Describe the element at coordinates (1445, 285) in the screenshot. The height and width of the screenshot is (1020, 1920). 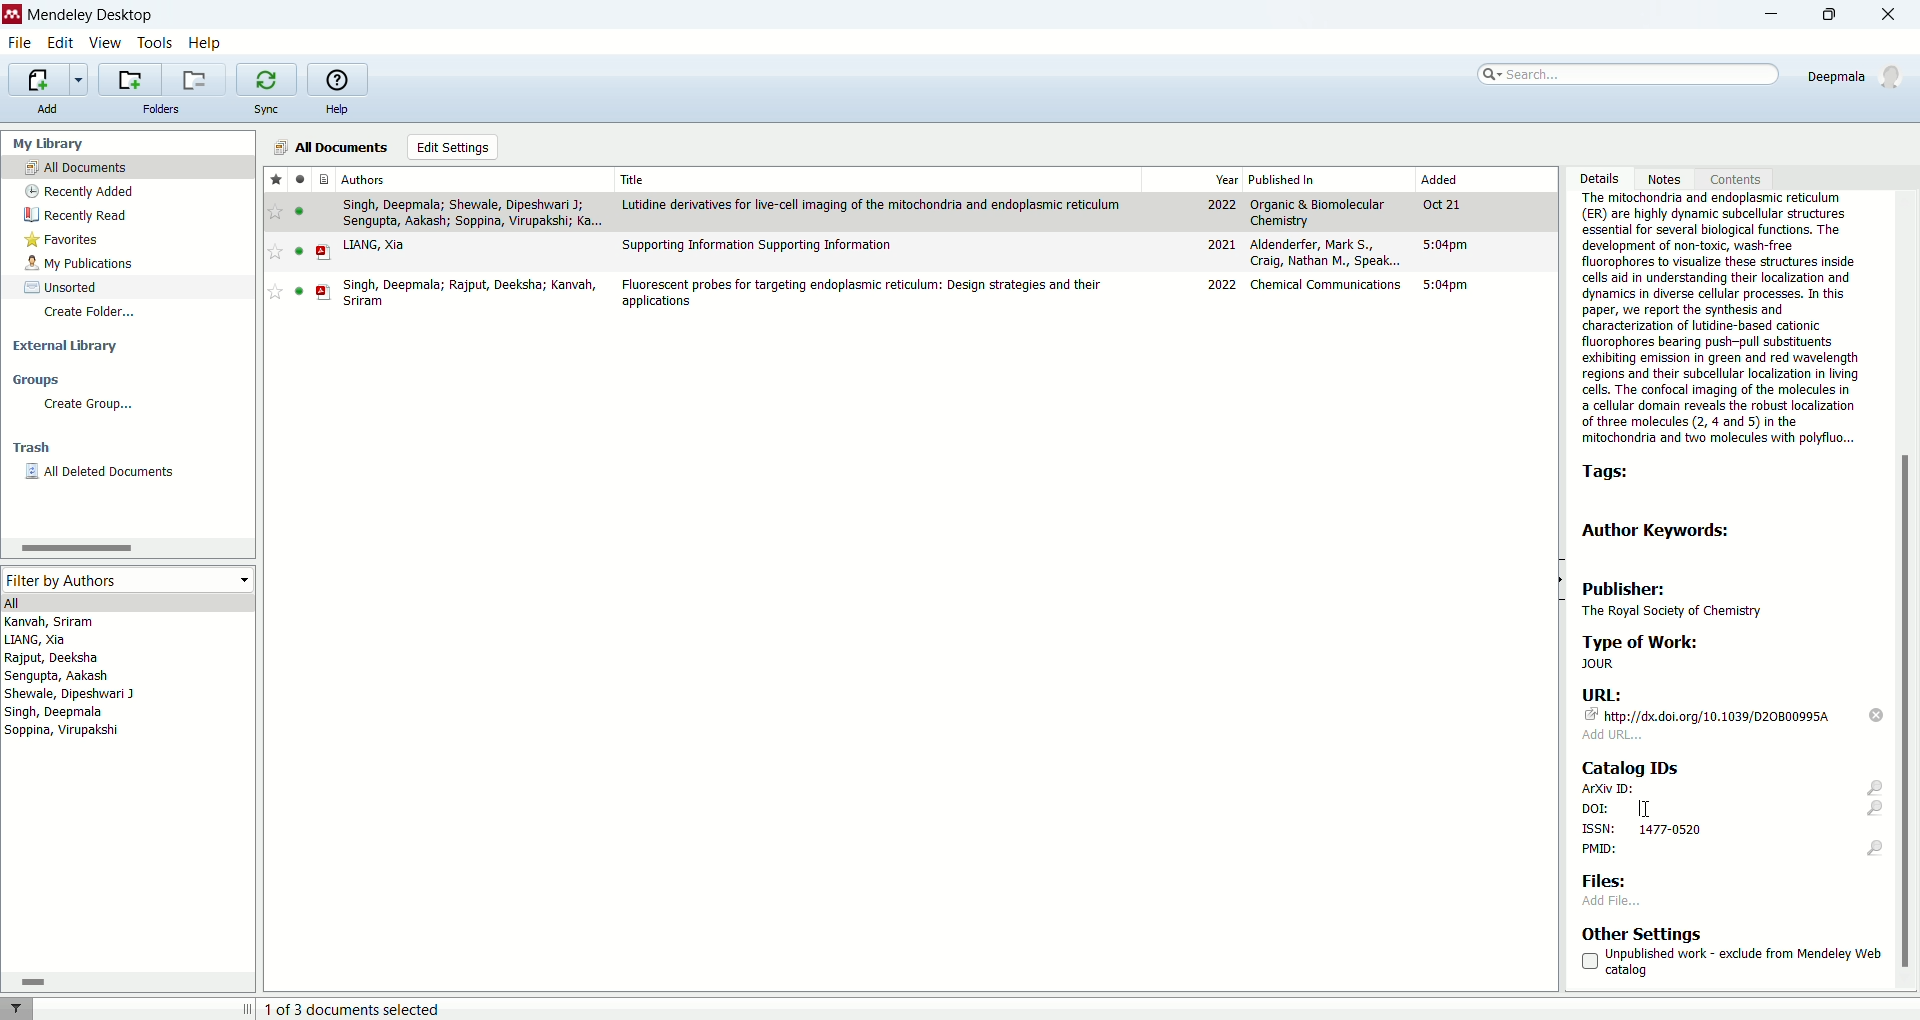
I see `5:04pm` at that location.